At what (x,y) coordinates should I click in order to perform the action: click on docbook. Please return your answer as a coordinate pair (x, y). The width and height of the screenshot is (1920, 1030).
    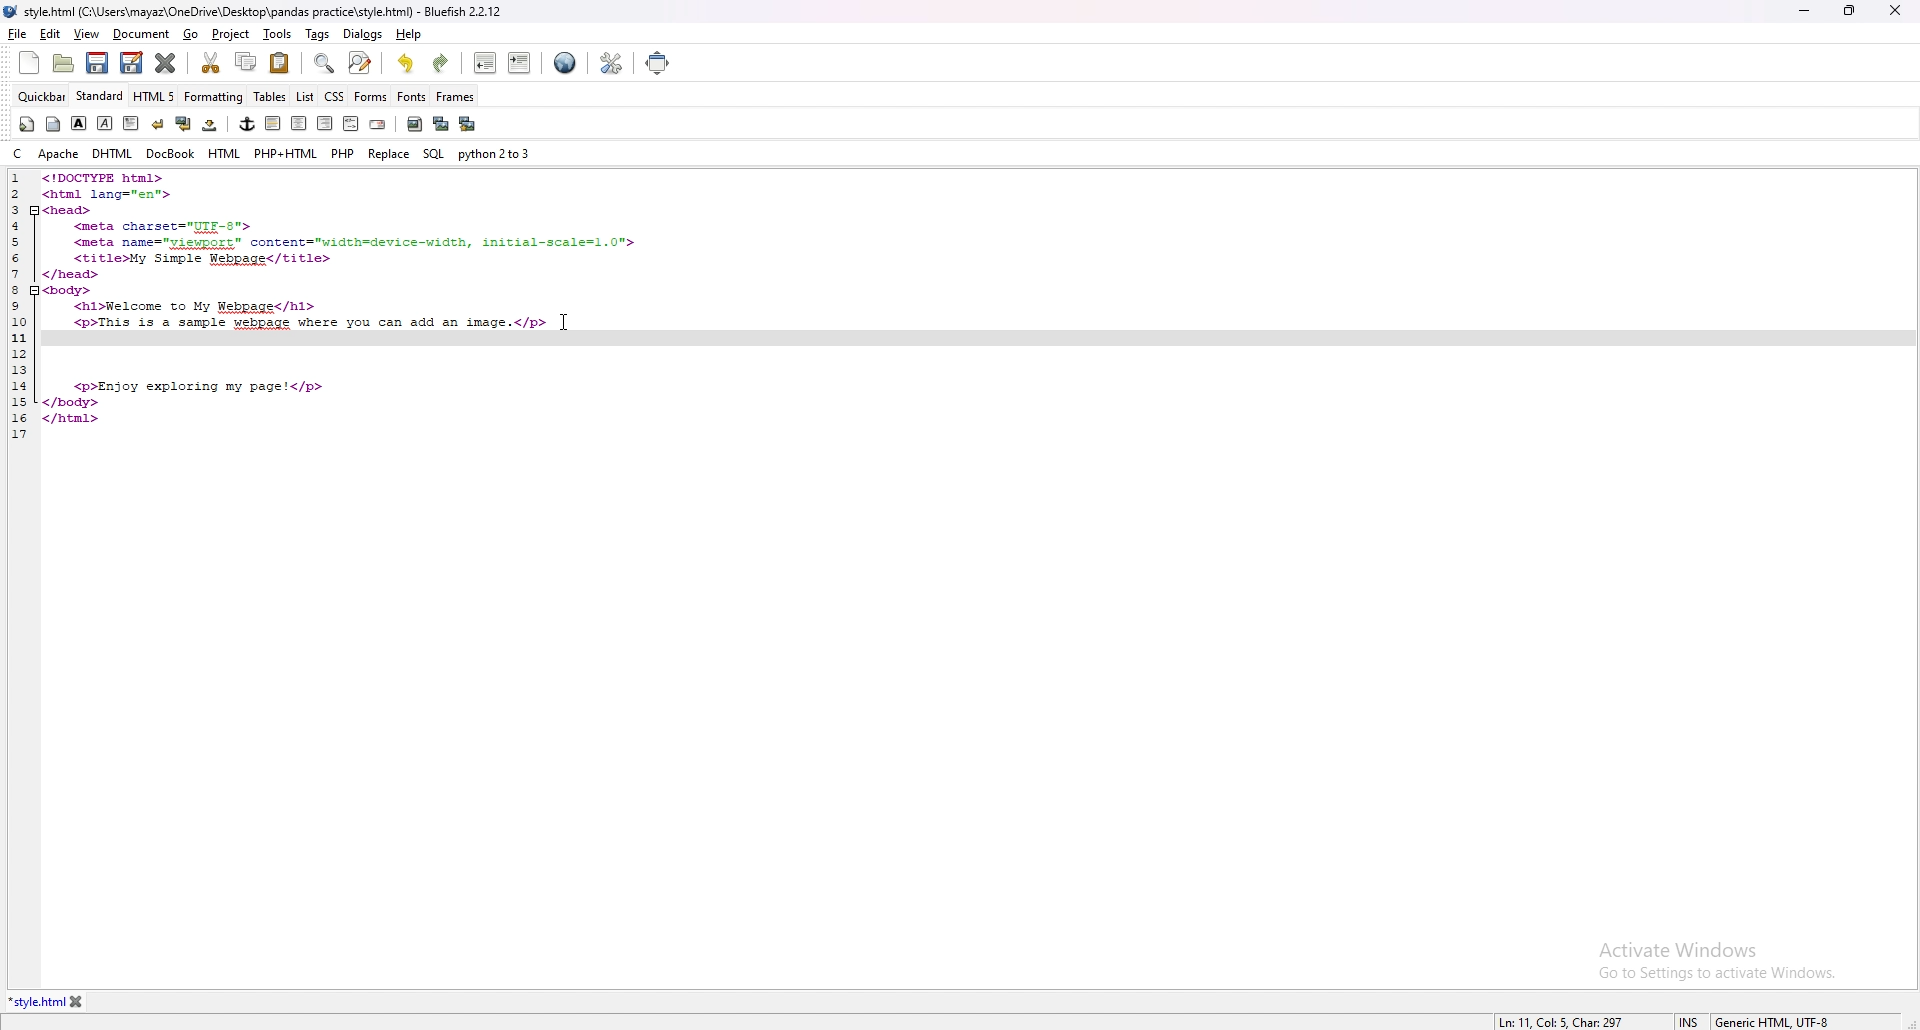
    Looking at the image, I should click on (173, 154).